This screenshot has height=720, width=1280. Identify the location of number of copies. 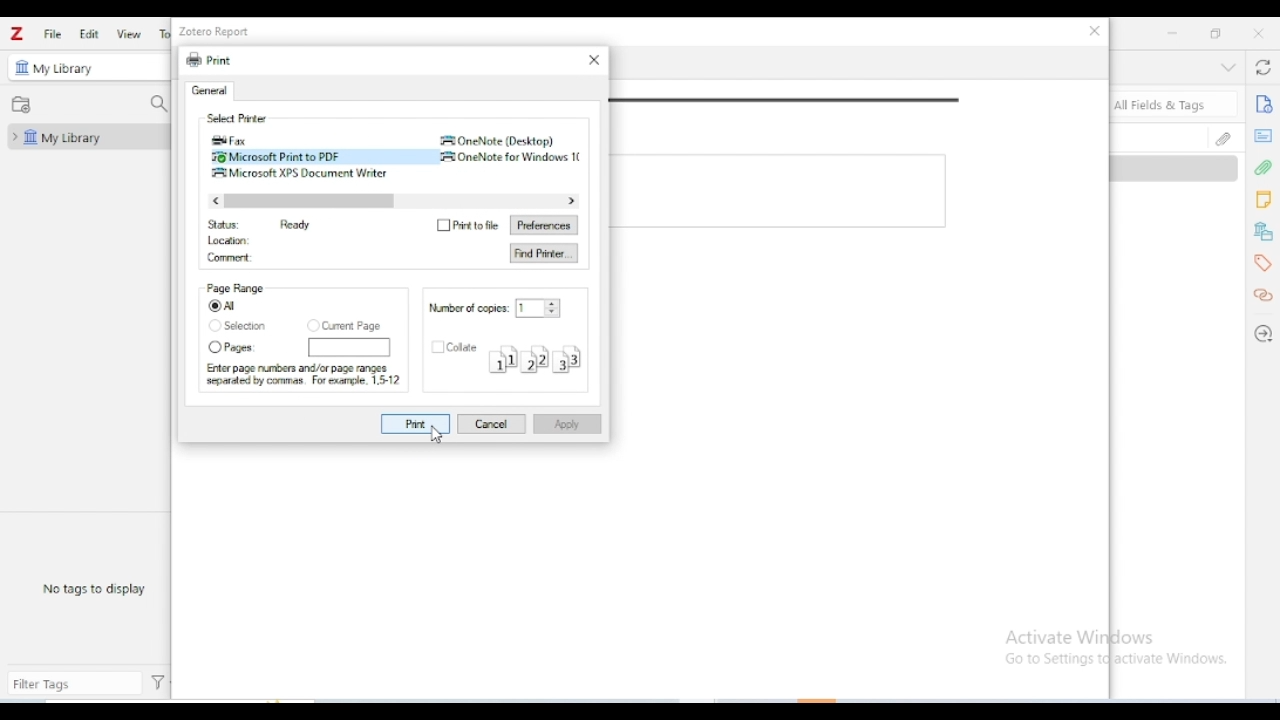
(470, 307).